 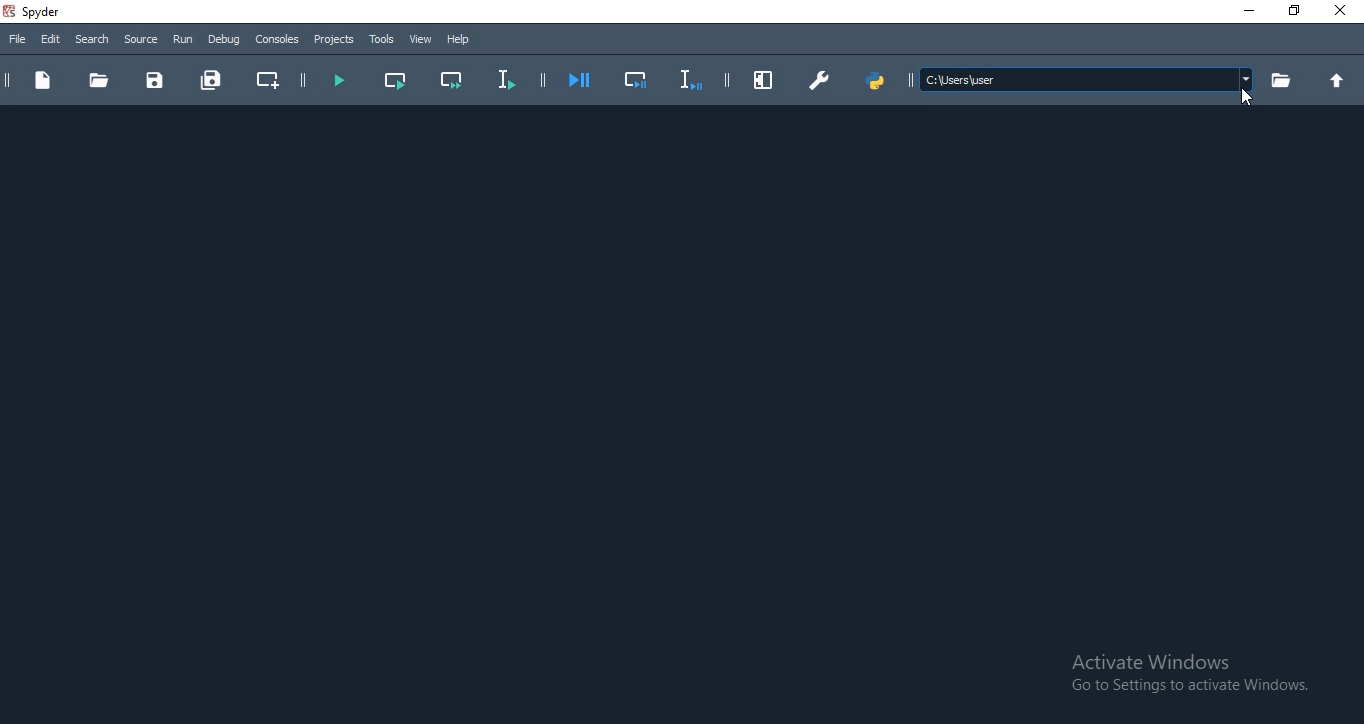 I want to click on document, so click(x=42, y=82).